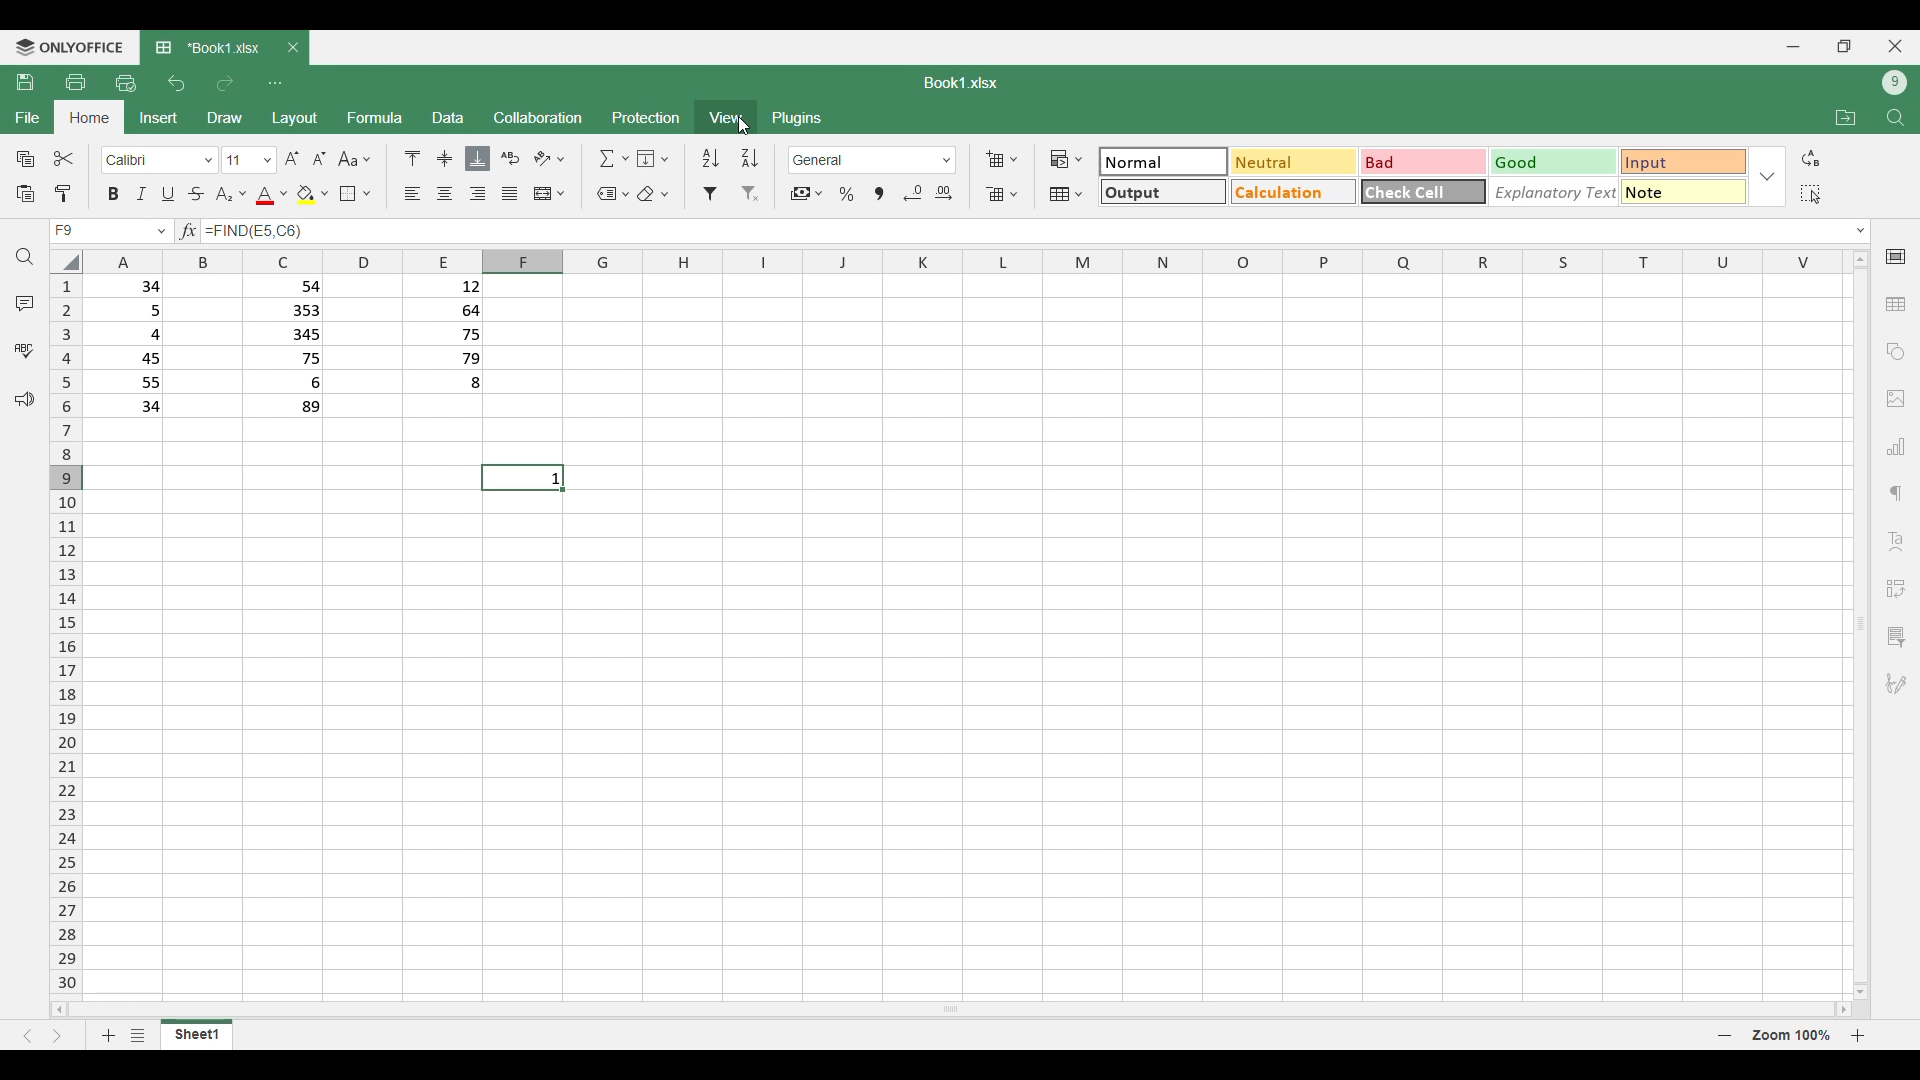  I want to click on Normal cell, so click(1161, 162).